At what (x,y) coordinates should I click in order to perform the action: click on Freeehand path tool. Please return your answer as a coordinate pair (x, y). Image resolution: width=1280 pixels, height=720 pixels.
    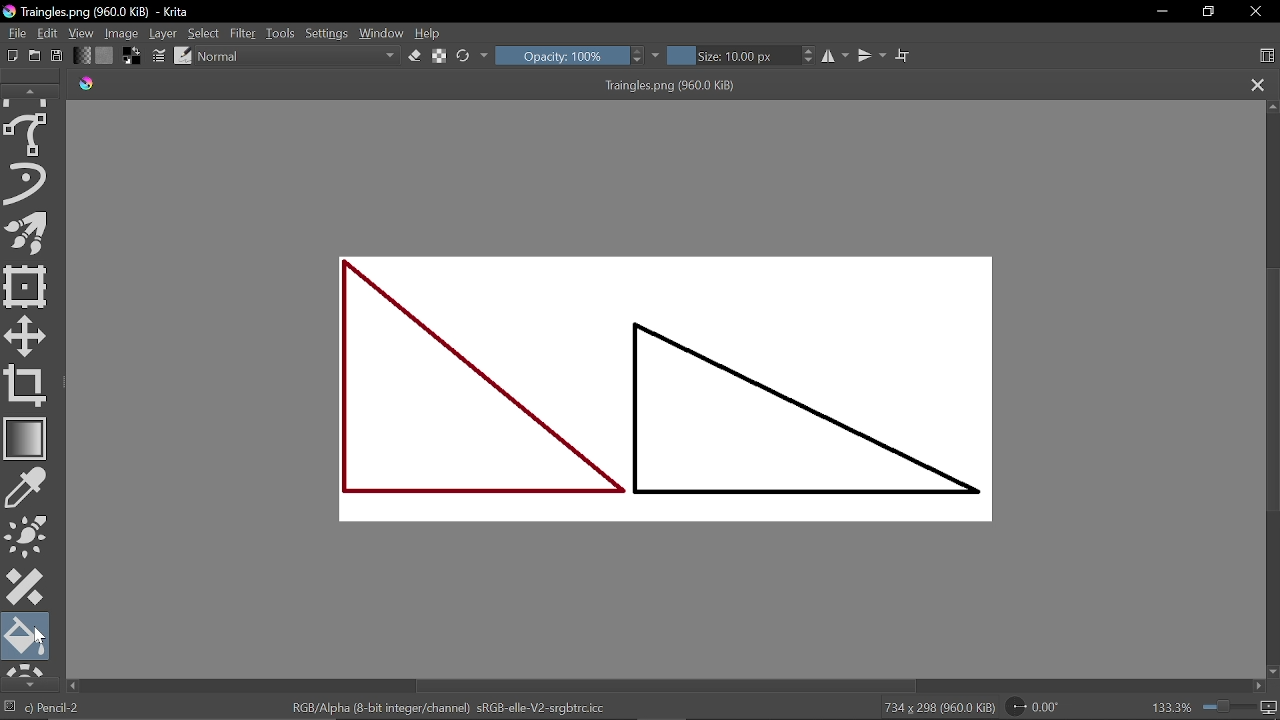
    Looking at the image, I should click on (29, 135).